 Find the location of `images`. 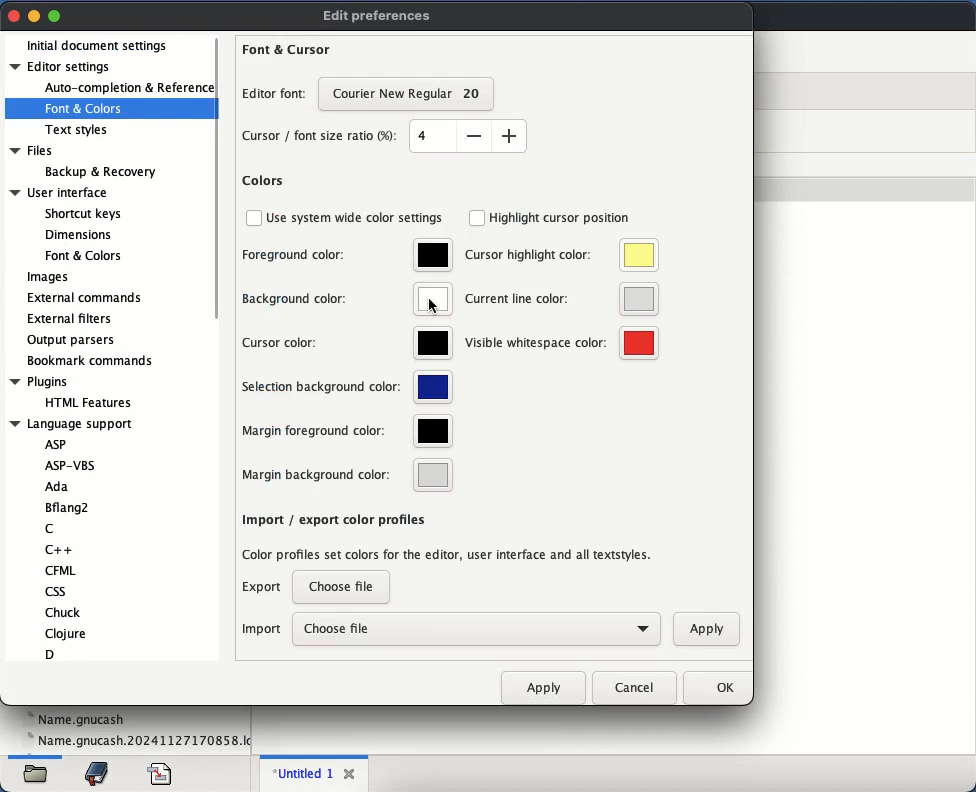

images is located at coordinates (48, 278).